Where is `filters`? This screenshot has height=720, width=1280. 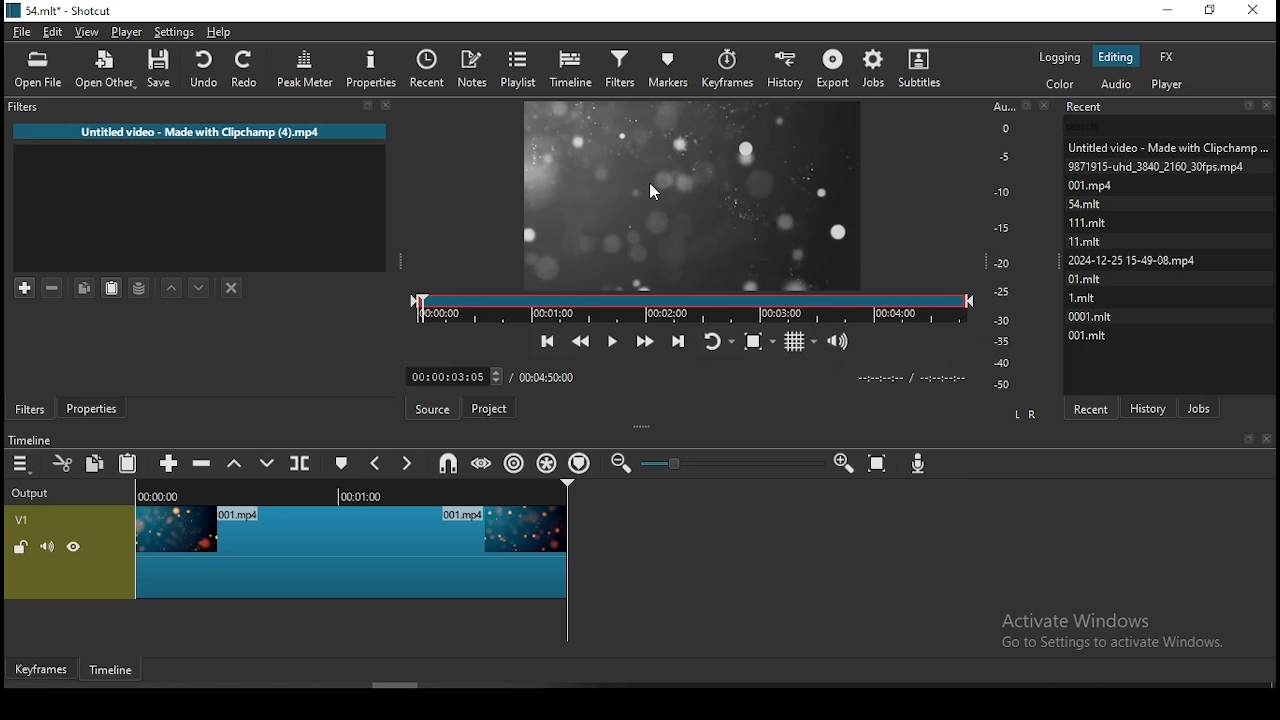 filters is located at coordinates (623, 68).